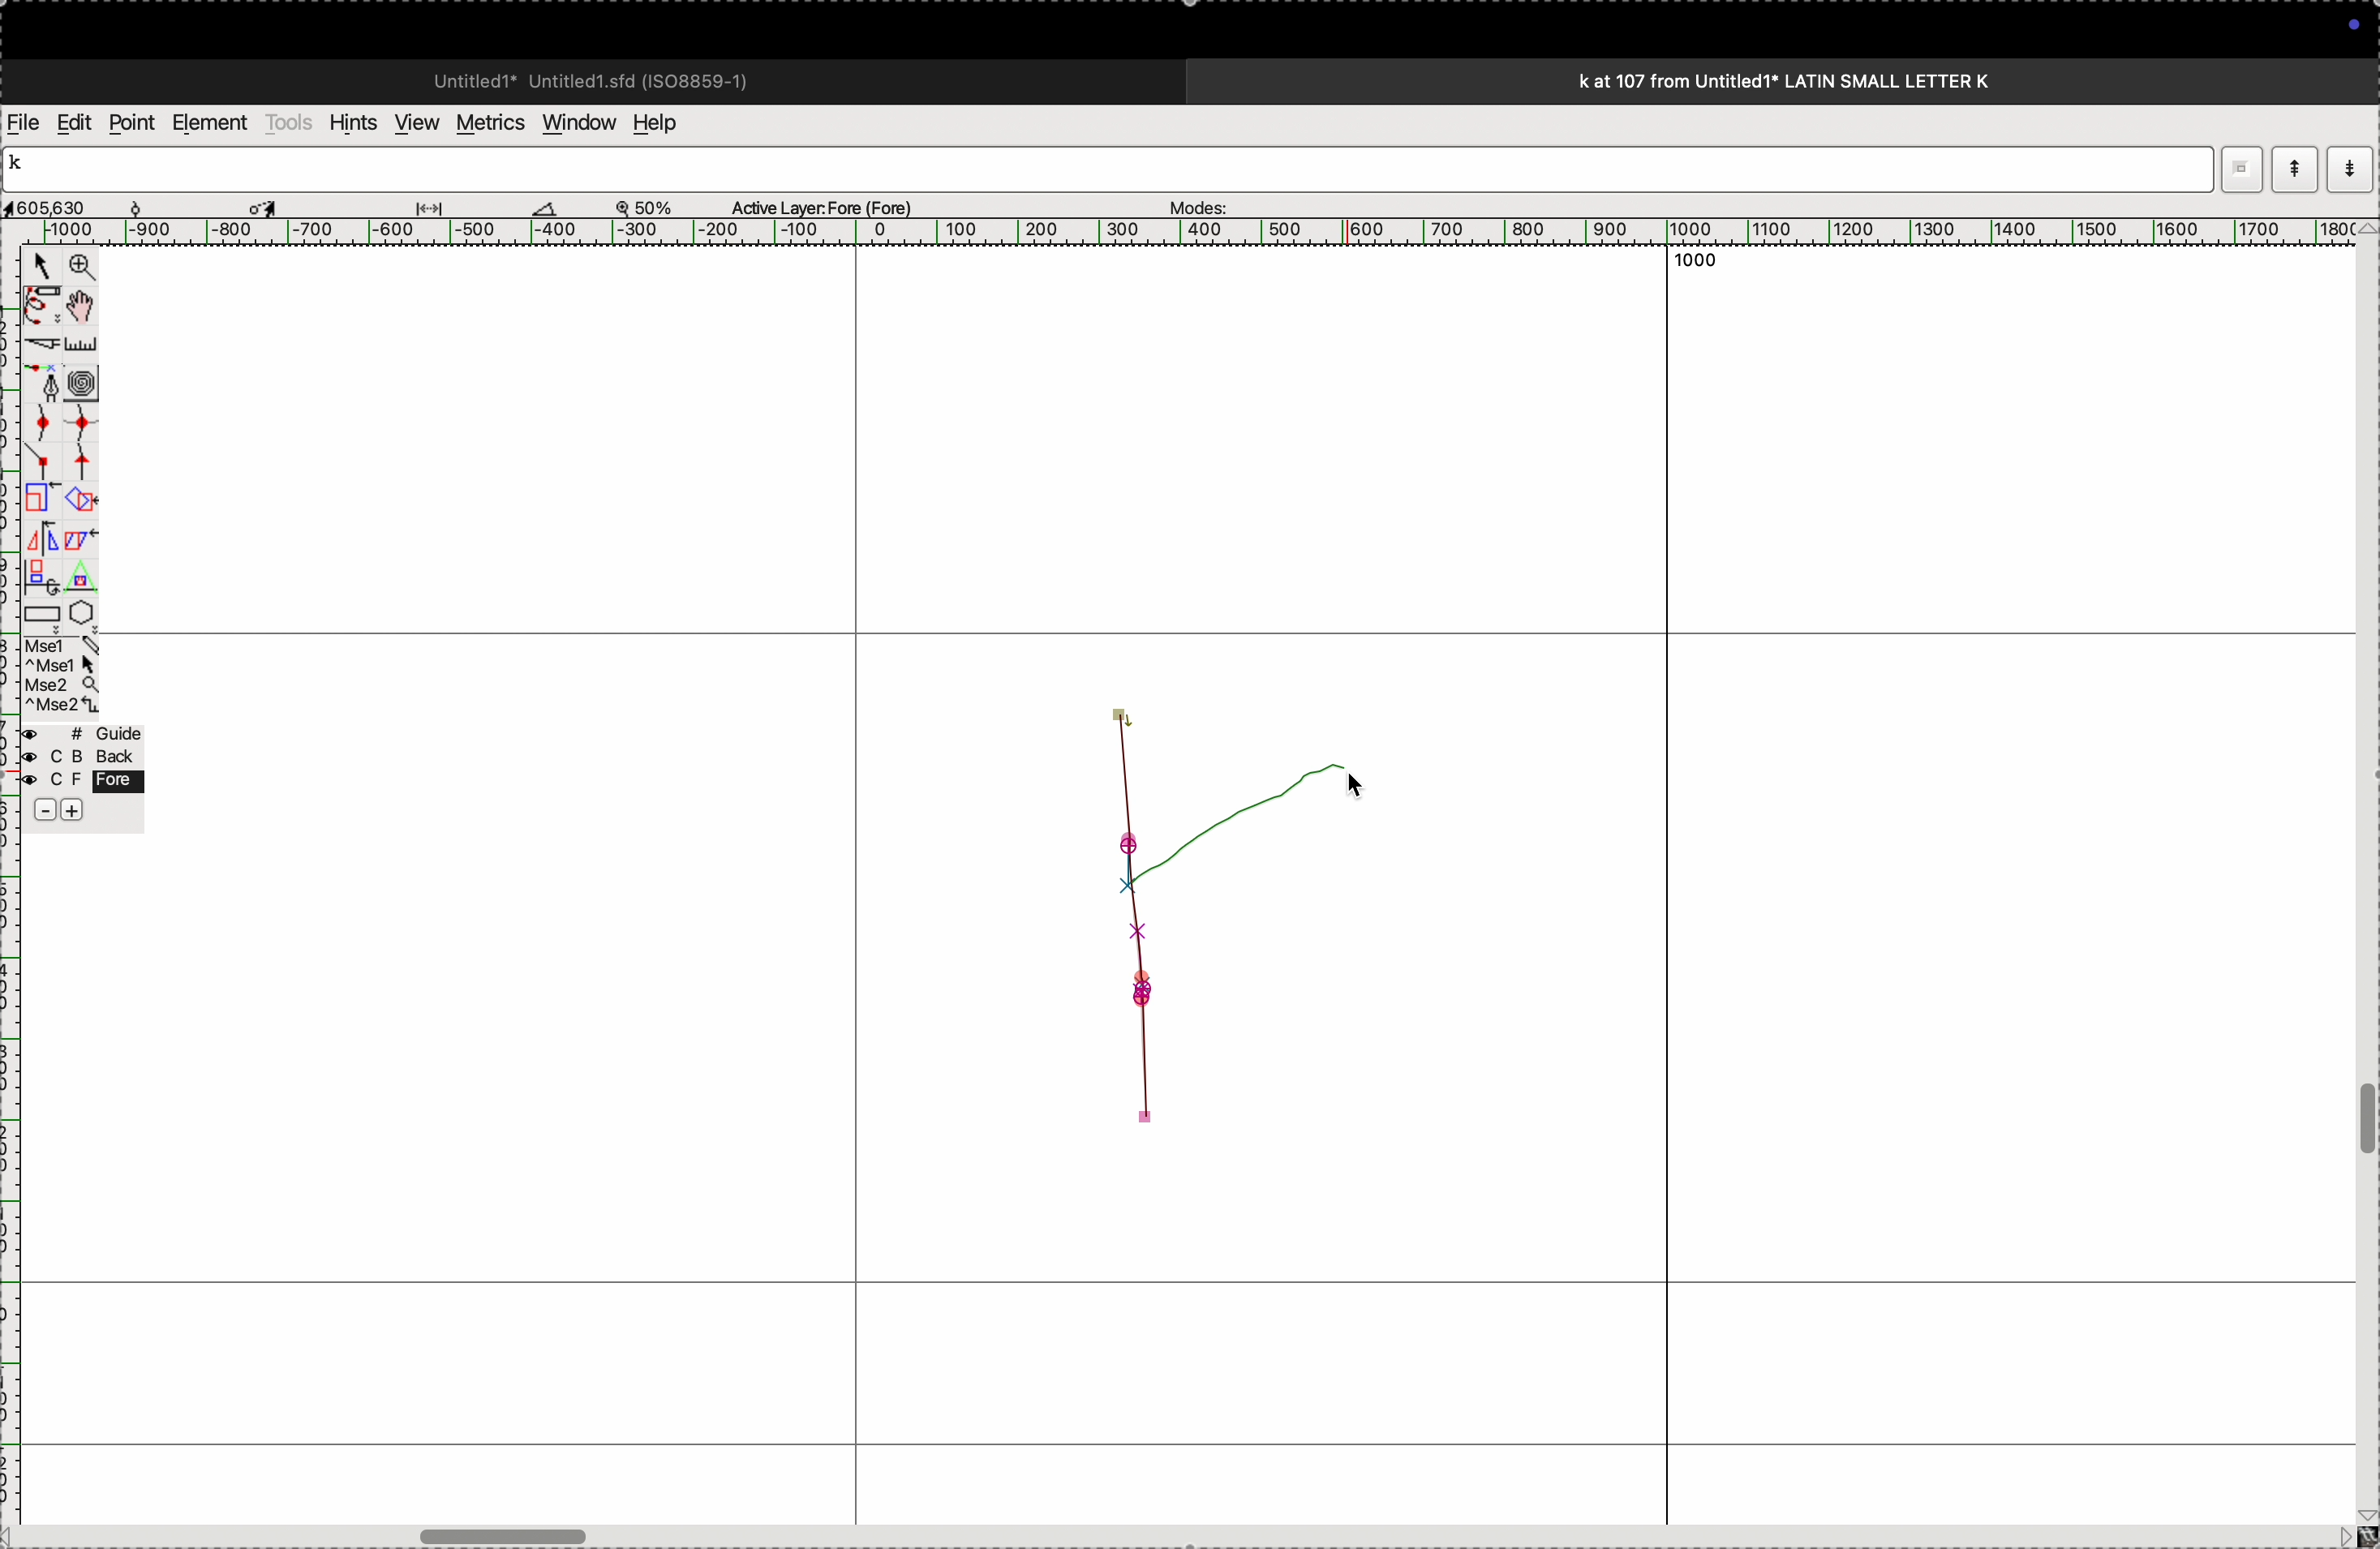  Describe the element at coordinates (1167, 232) in the screenshot. I see `horizontal scale` at that location.